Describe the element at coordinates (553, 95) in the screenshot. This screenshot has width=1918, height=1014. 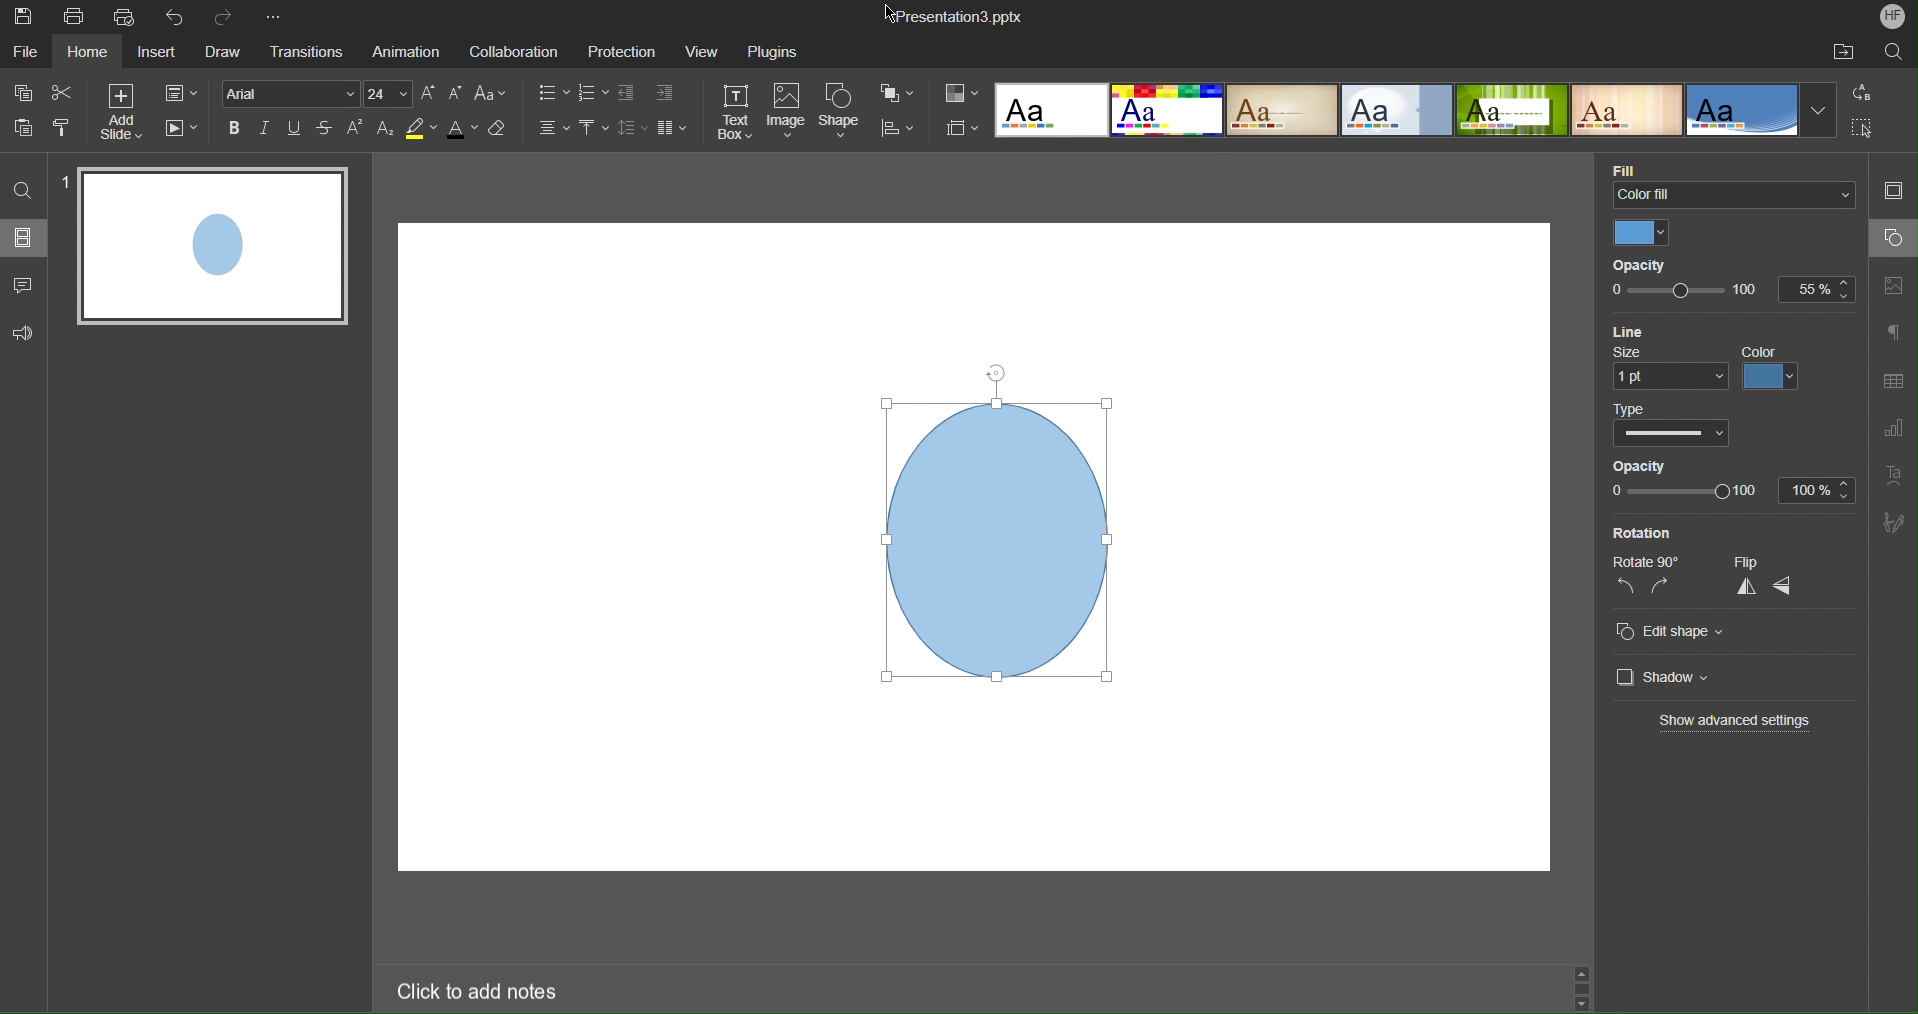
I see `Bullet List` at that location.